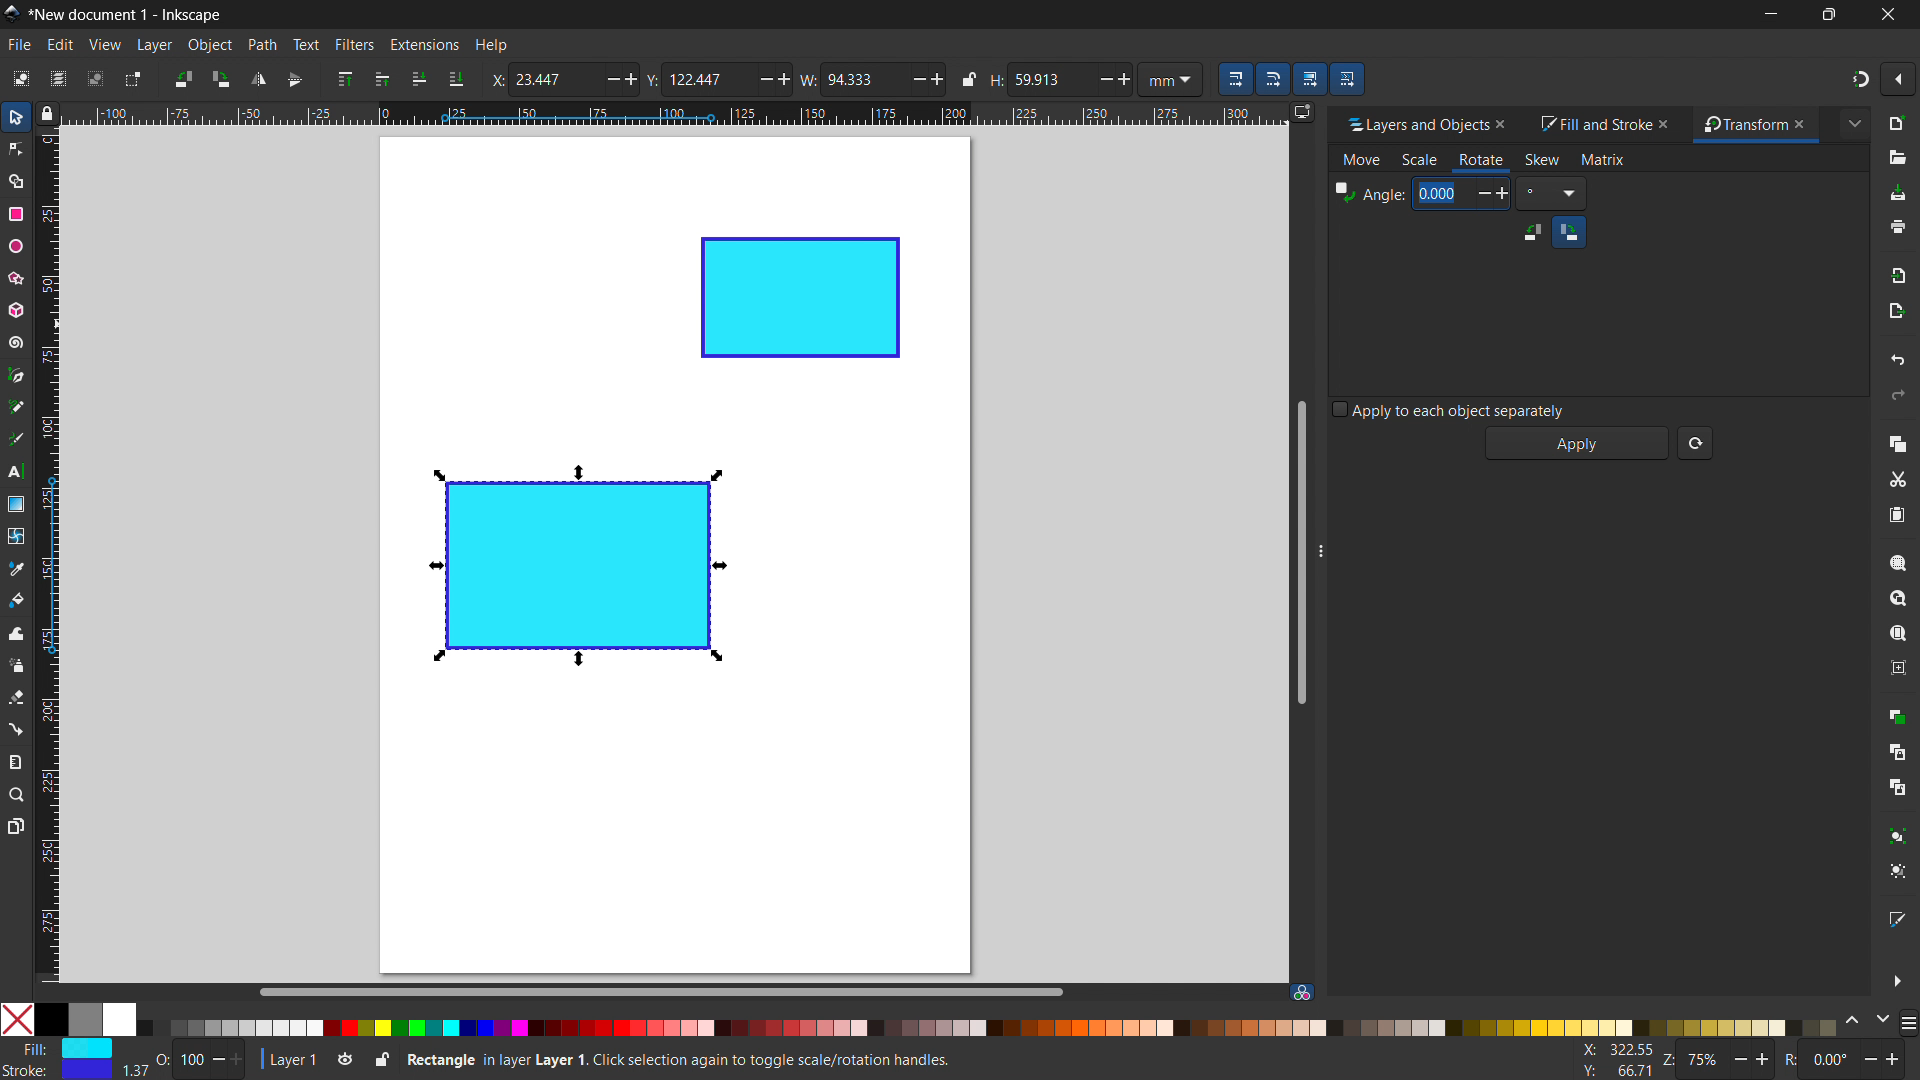 The width and height of the screenshot is (1920, 1080). Describe the element at coordinates (257, 79) in the screenshot. I see `flip horizontal` at that location.